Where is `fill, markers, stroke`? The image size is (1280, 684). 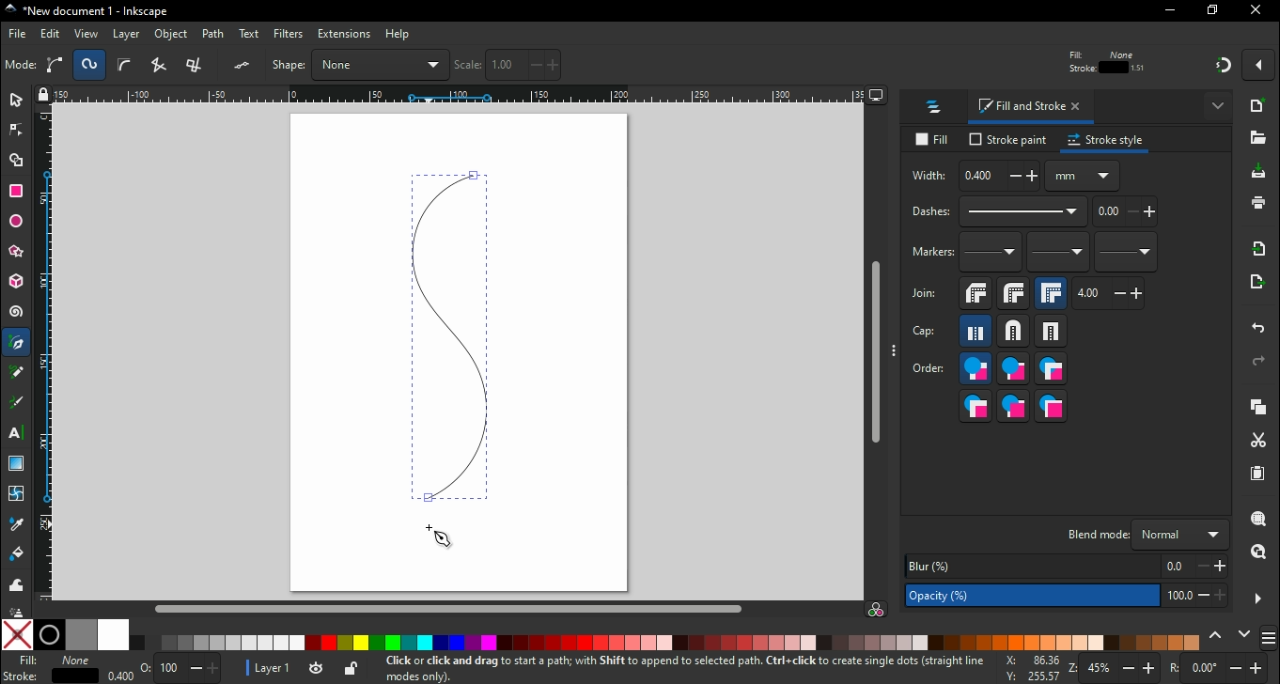
fill, markers, stroke is located at coordinates (1051, 371).